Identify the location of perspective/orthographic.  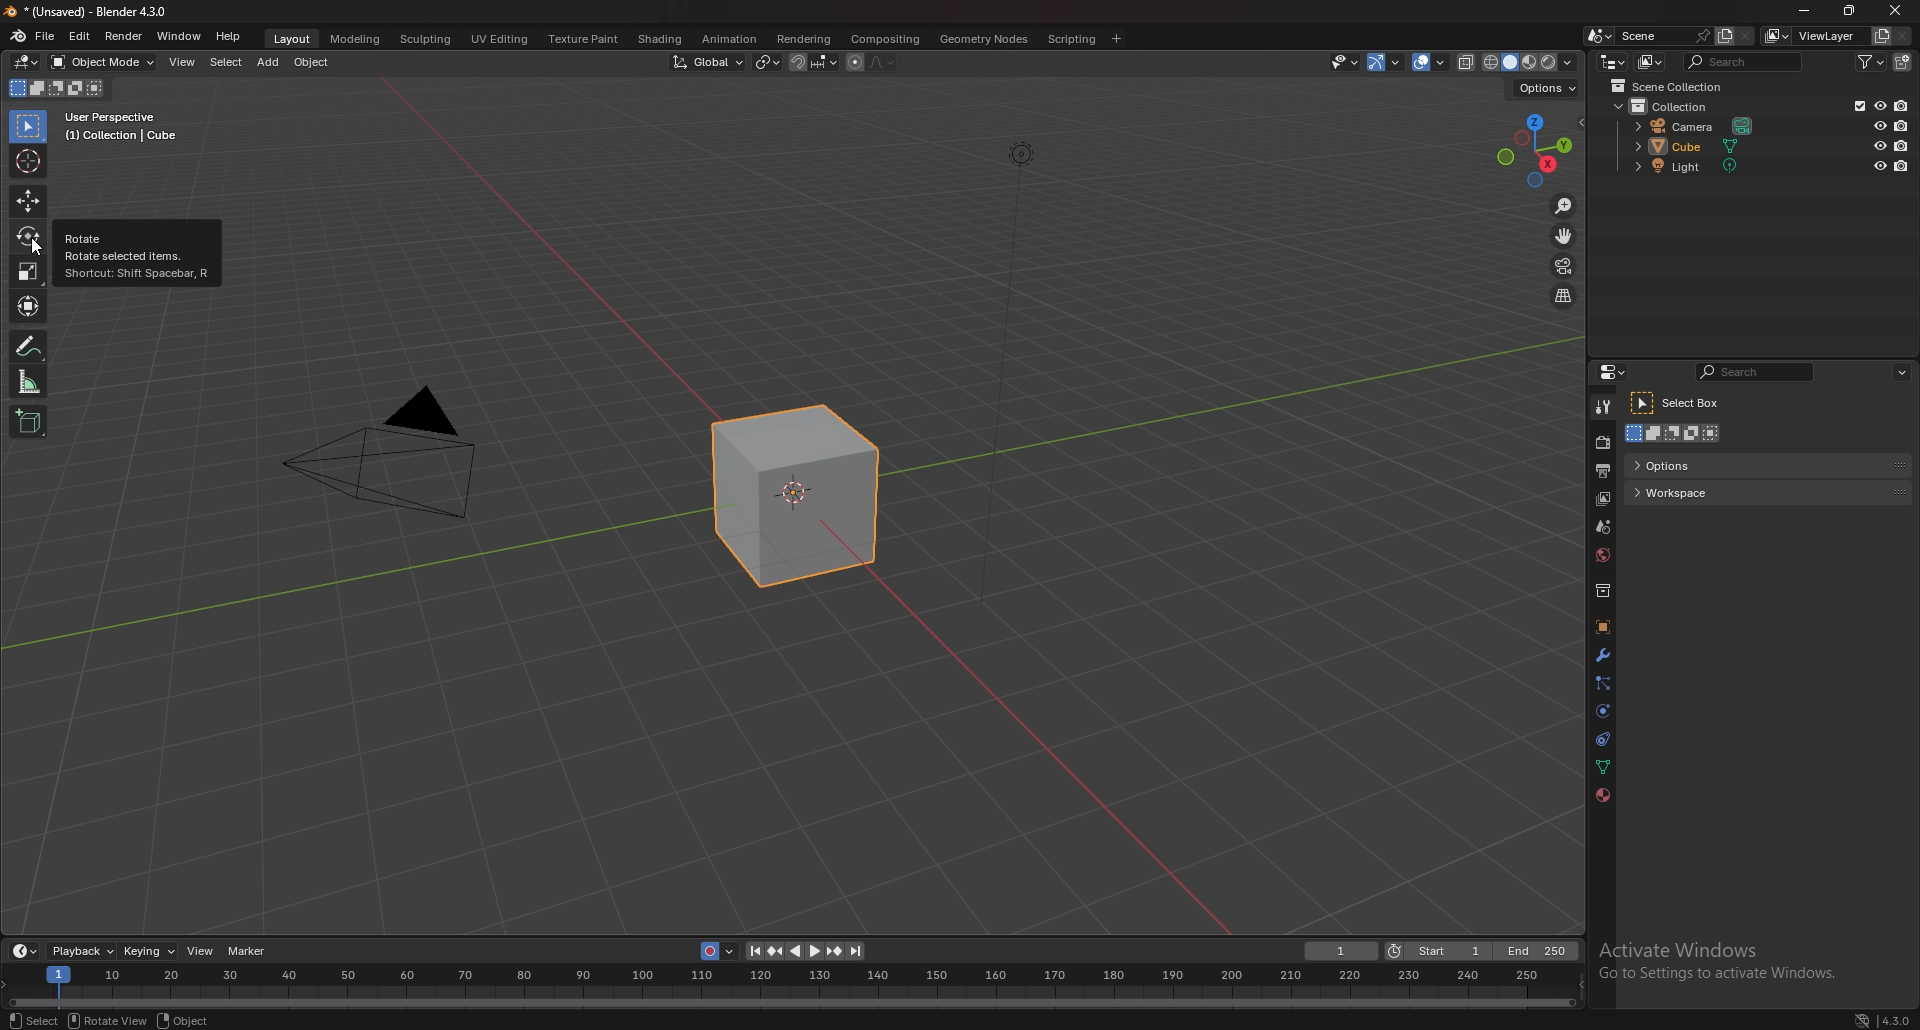
(1563, 295).